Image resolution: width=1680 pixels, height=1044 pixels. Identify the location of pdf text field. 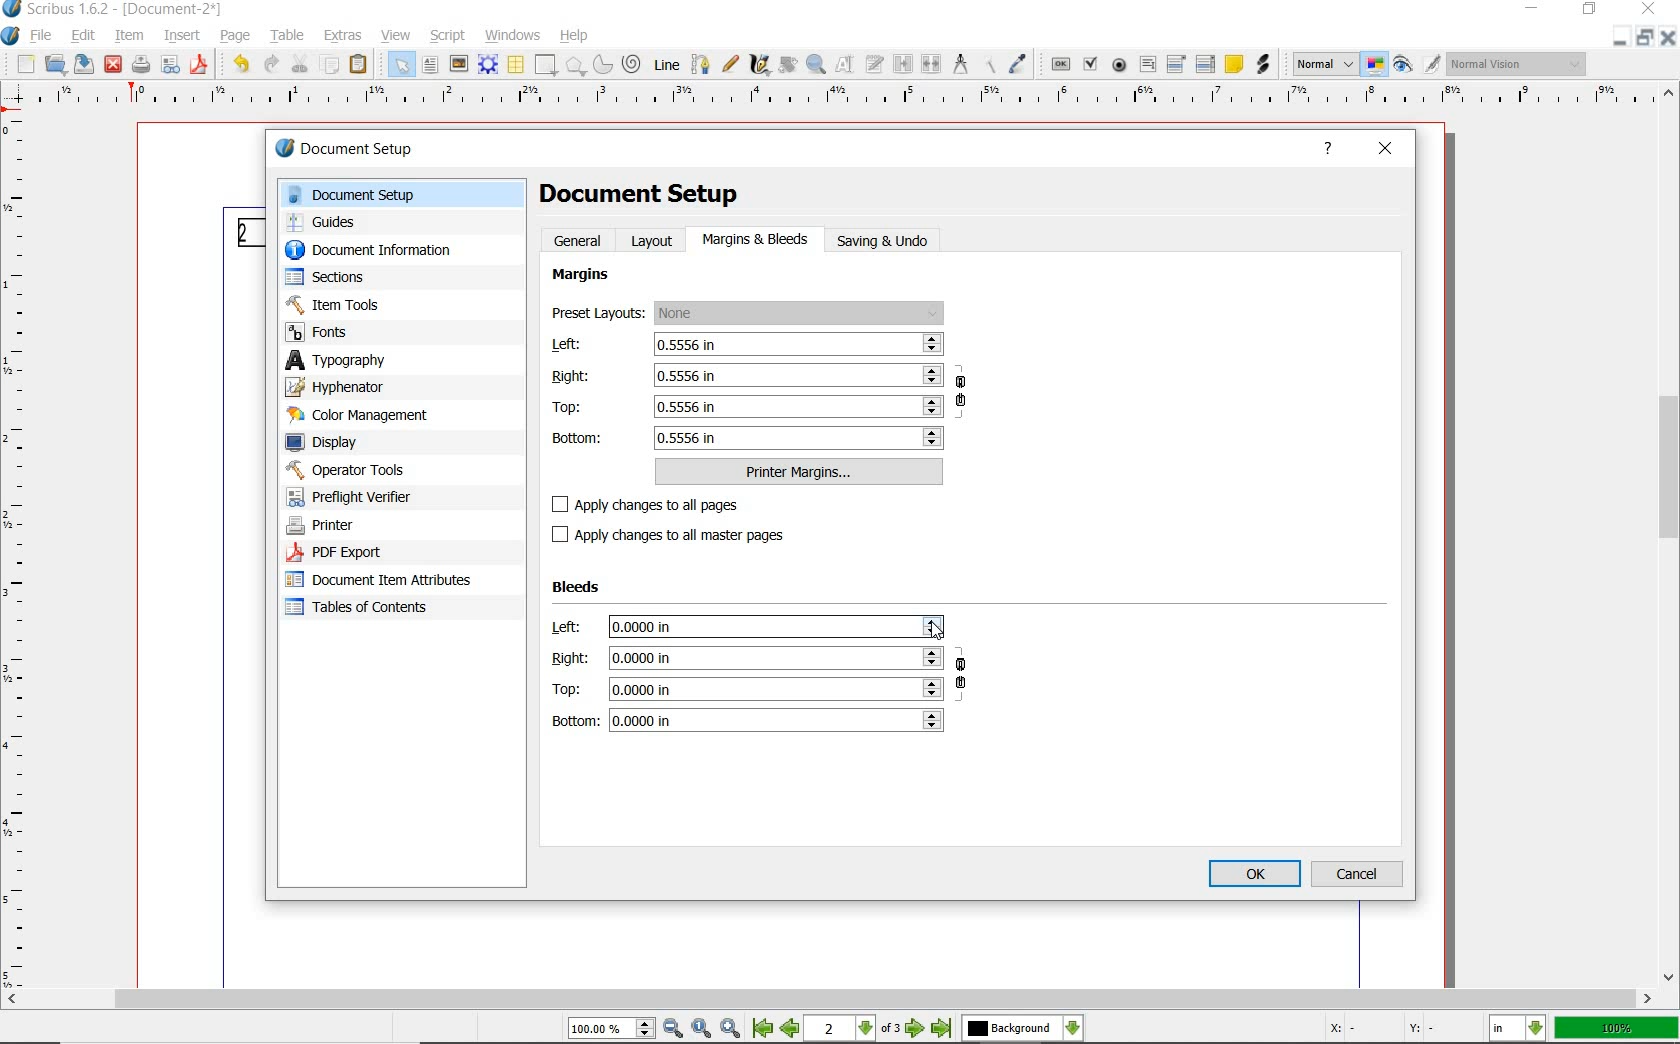
(1147, 64).